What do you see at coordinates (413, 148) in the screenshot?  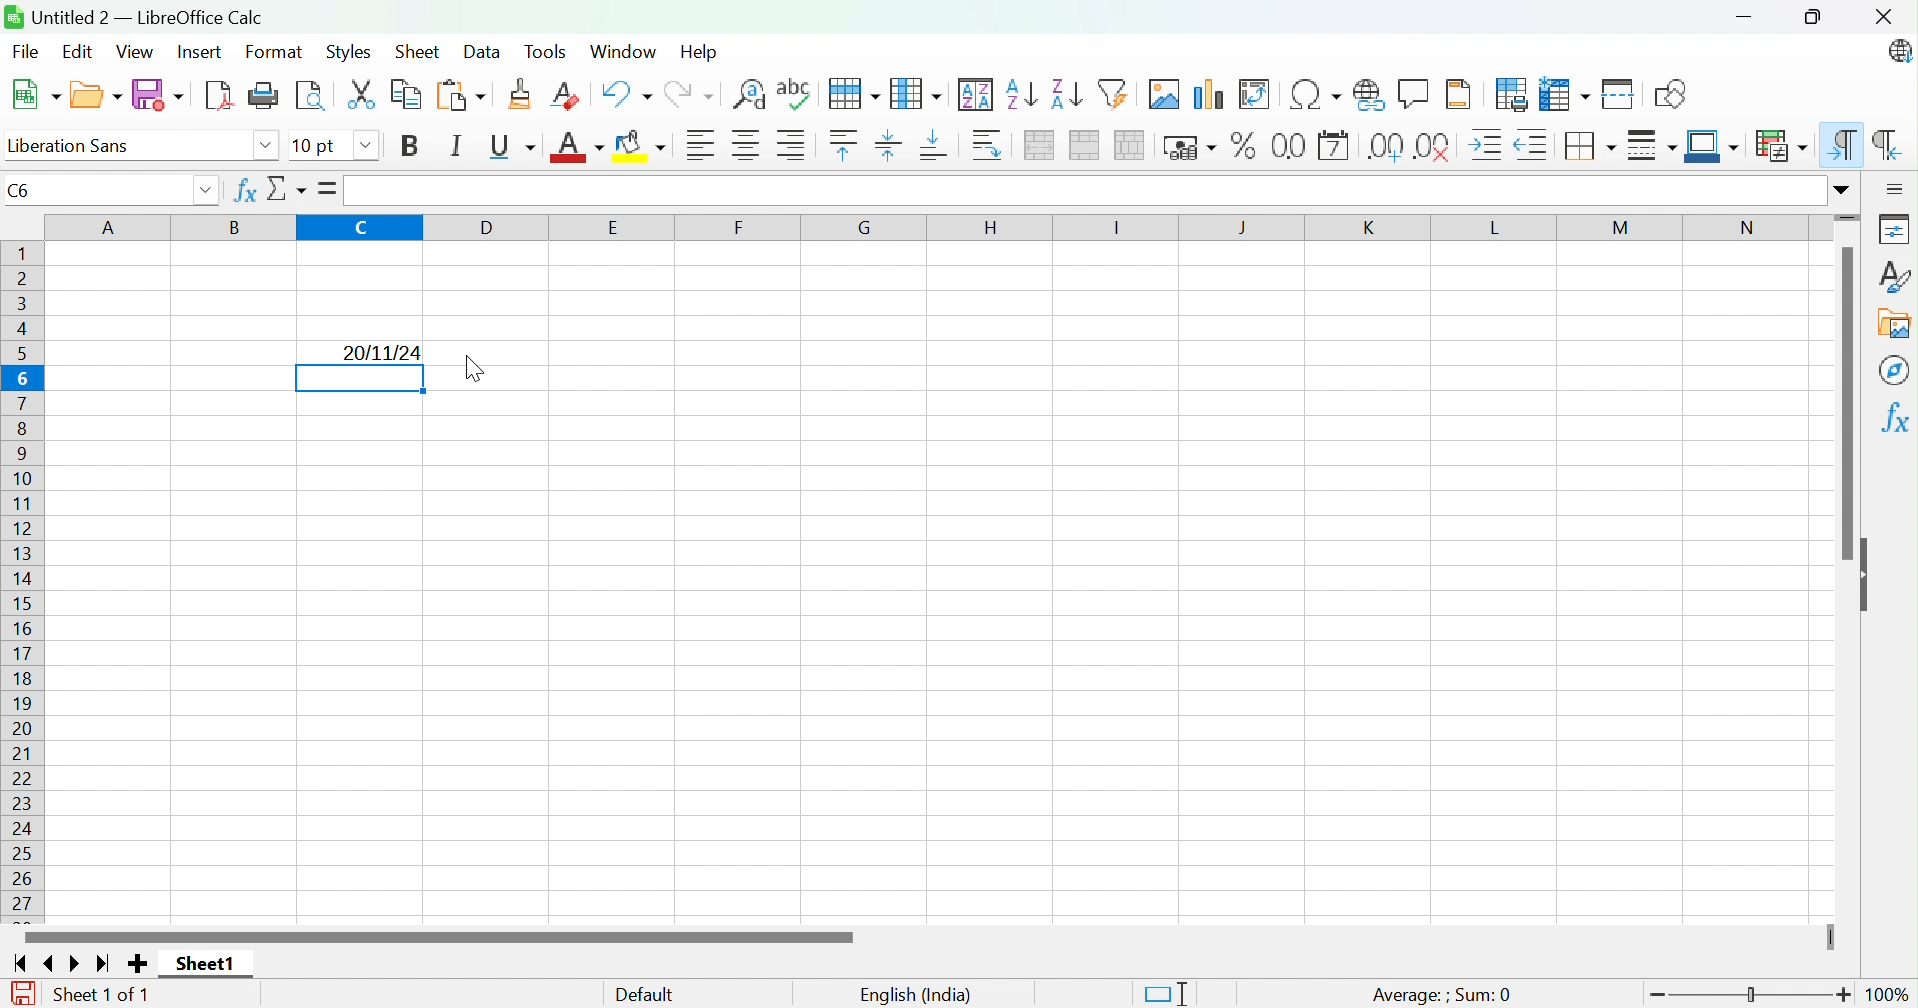 I see `Bold` at bounding box center [413, 148].